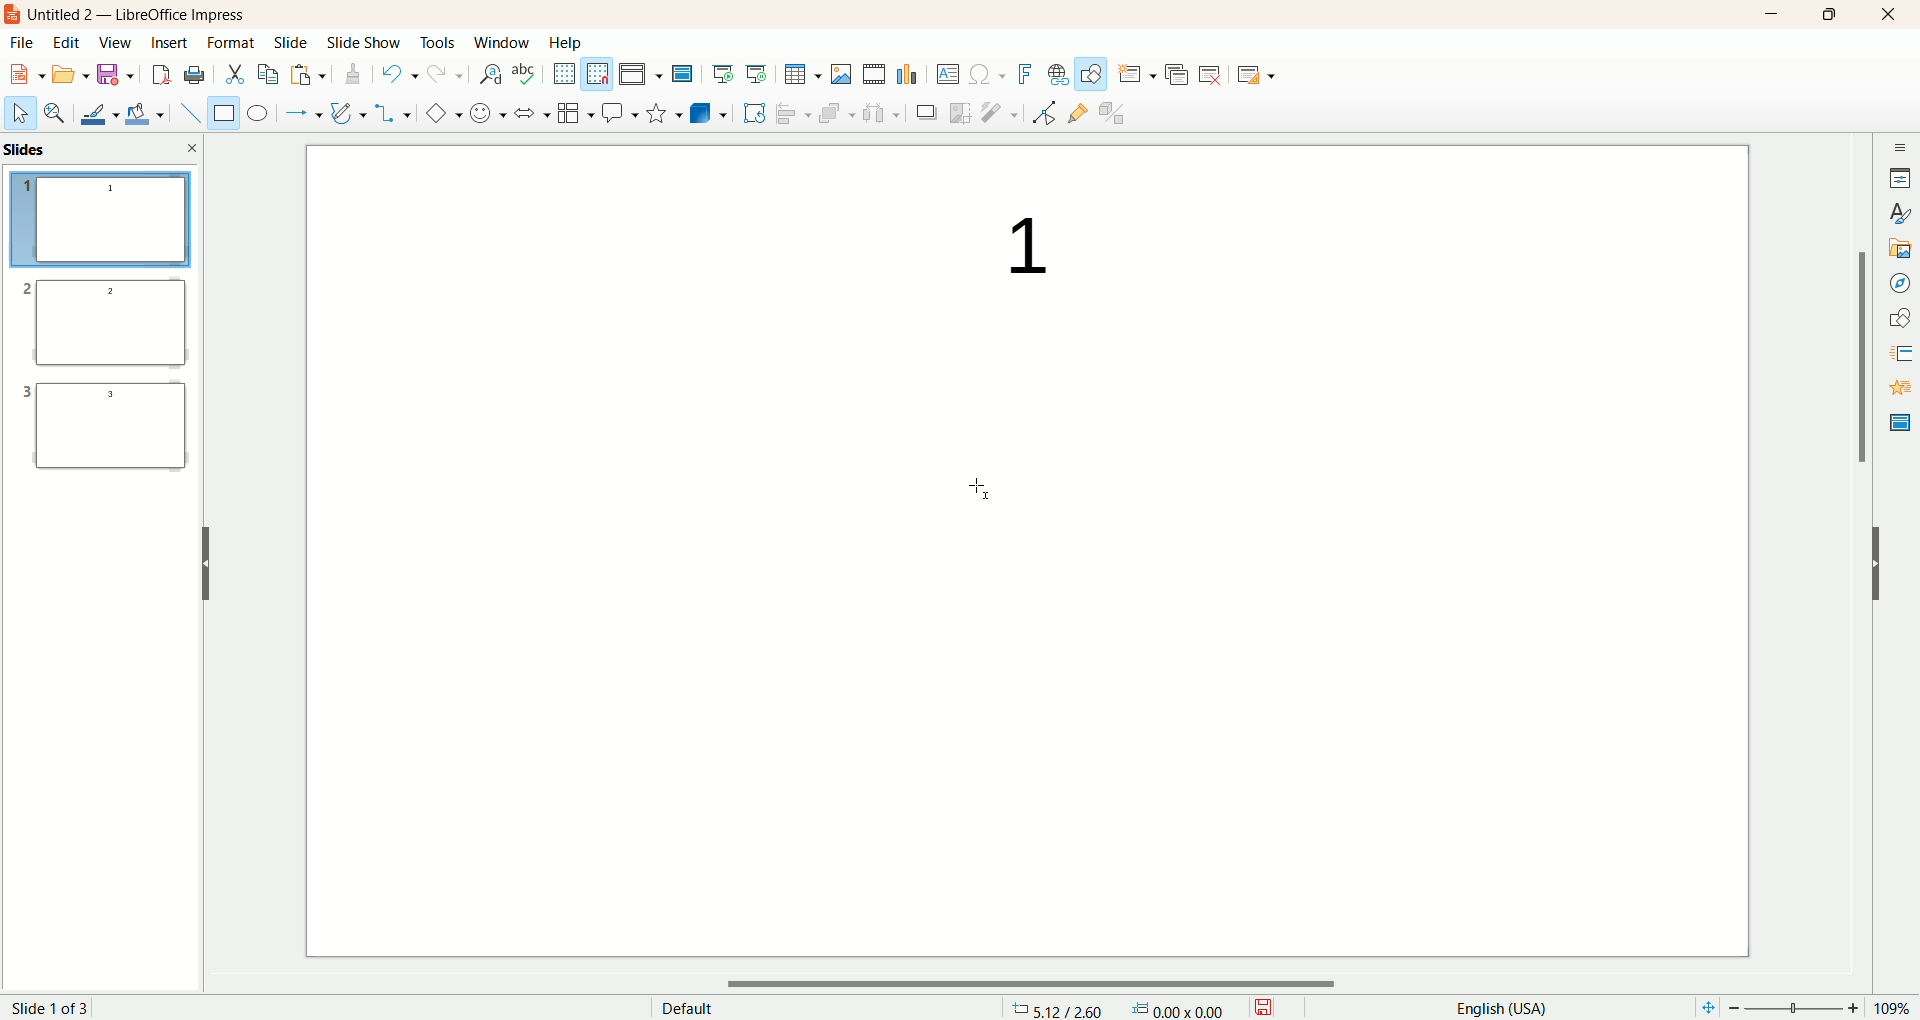 The height and width of the screenshot is (1020, 1920). I want to click on insert chart, so click(909, 75).